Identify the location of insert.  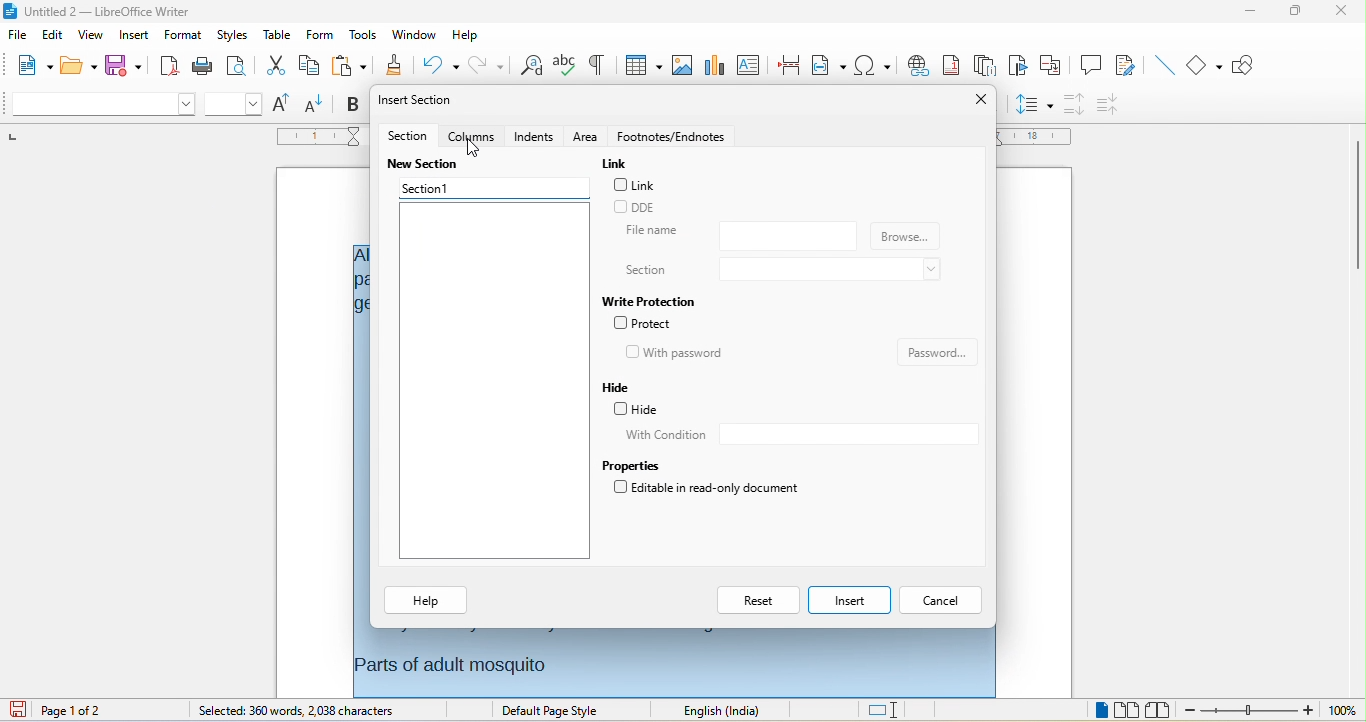
(134, 34).